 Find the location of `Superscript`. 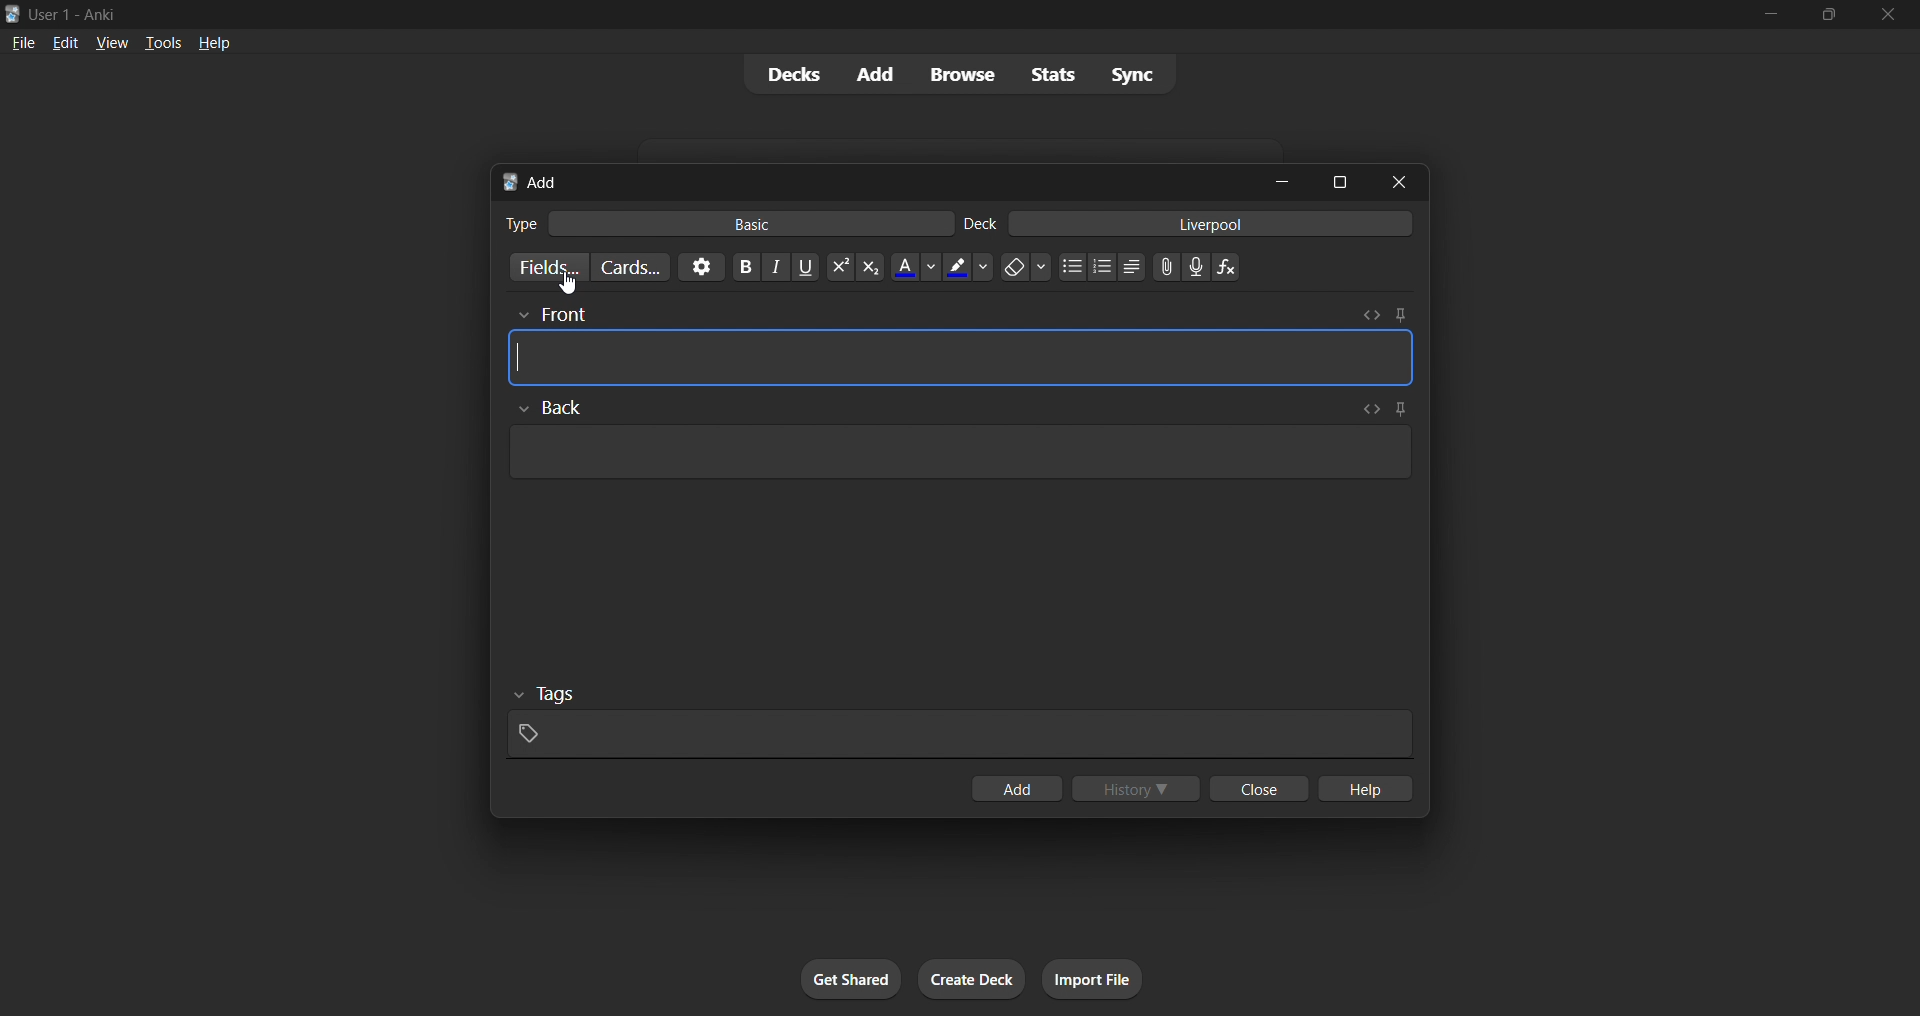

Superscript is located at coordinates (840, 267).